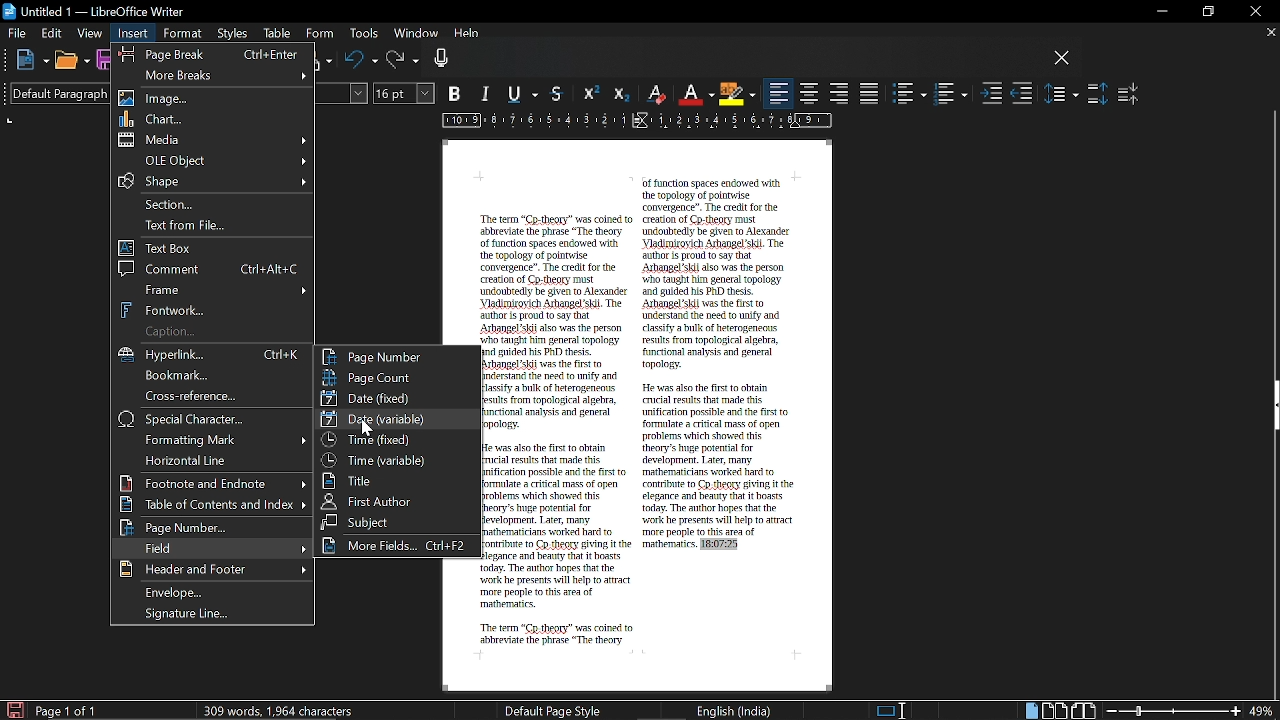 Image resolution: width=1280 pixels, height=720 pixels. What do you see at coordinates (182, 34) in the screenshot?
I see `Format` at bounding box center [182, 34].